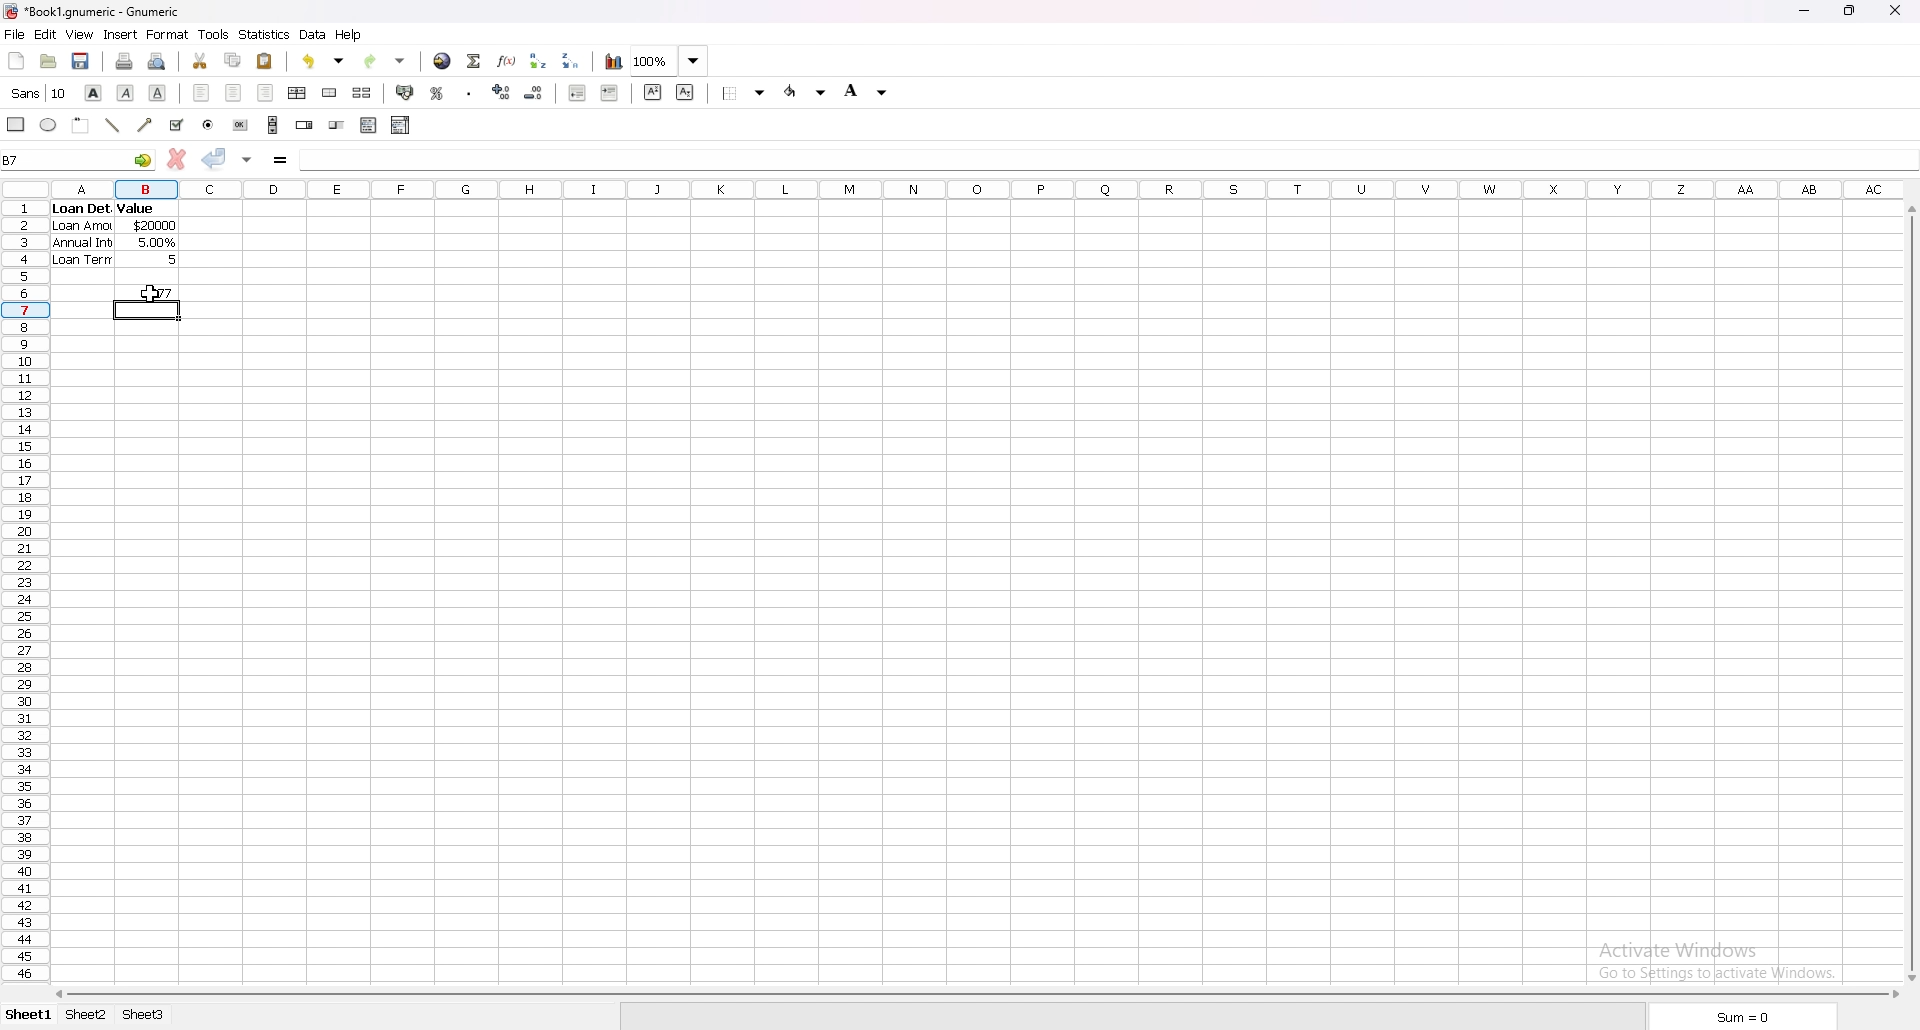 The width and height of the screenshot is (1920, 1030). Describe the element at coordinates (436, 93) in the screenshot. I see `percentage` at that location.